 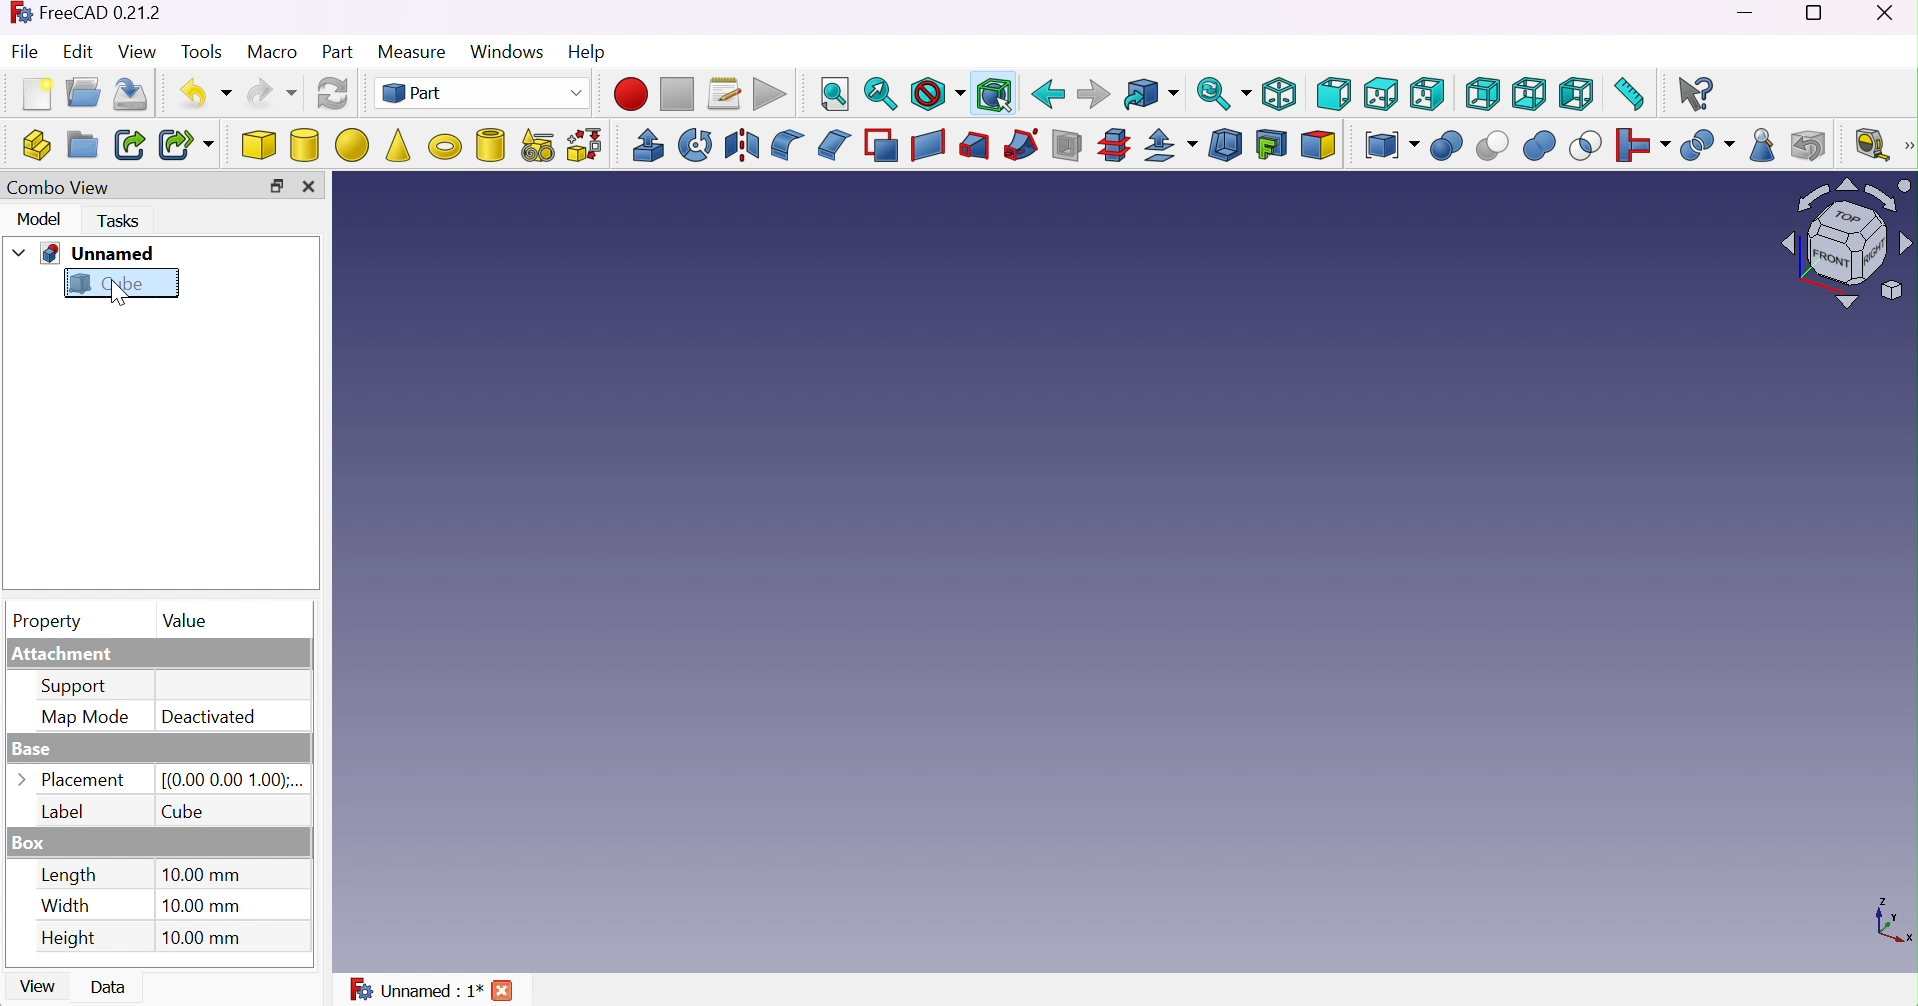 I want to click on What's this?, so click(x=1698, y=95).